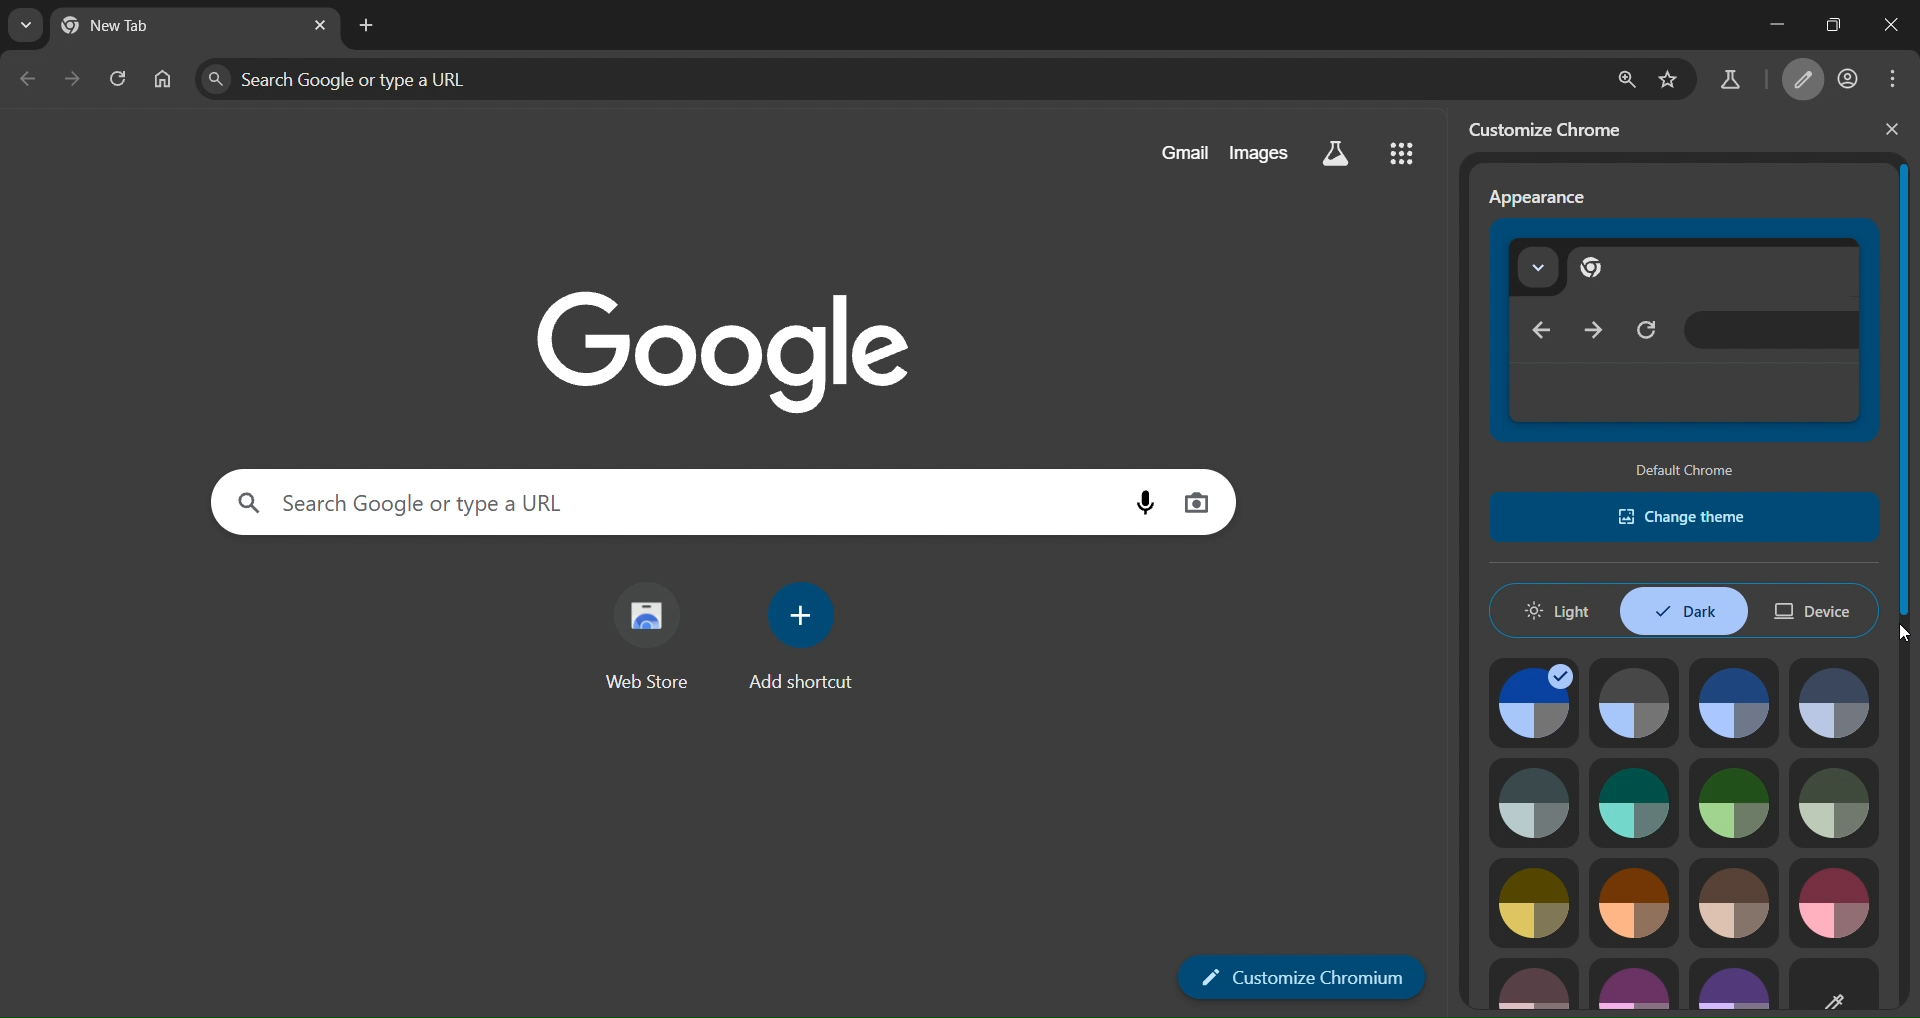  What do you see at coordinates (1684, 517) in the screenshot?
I see `change chrome` at bounding box center [1684, 517].